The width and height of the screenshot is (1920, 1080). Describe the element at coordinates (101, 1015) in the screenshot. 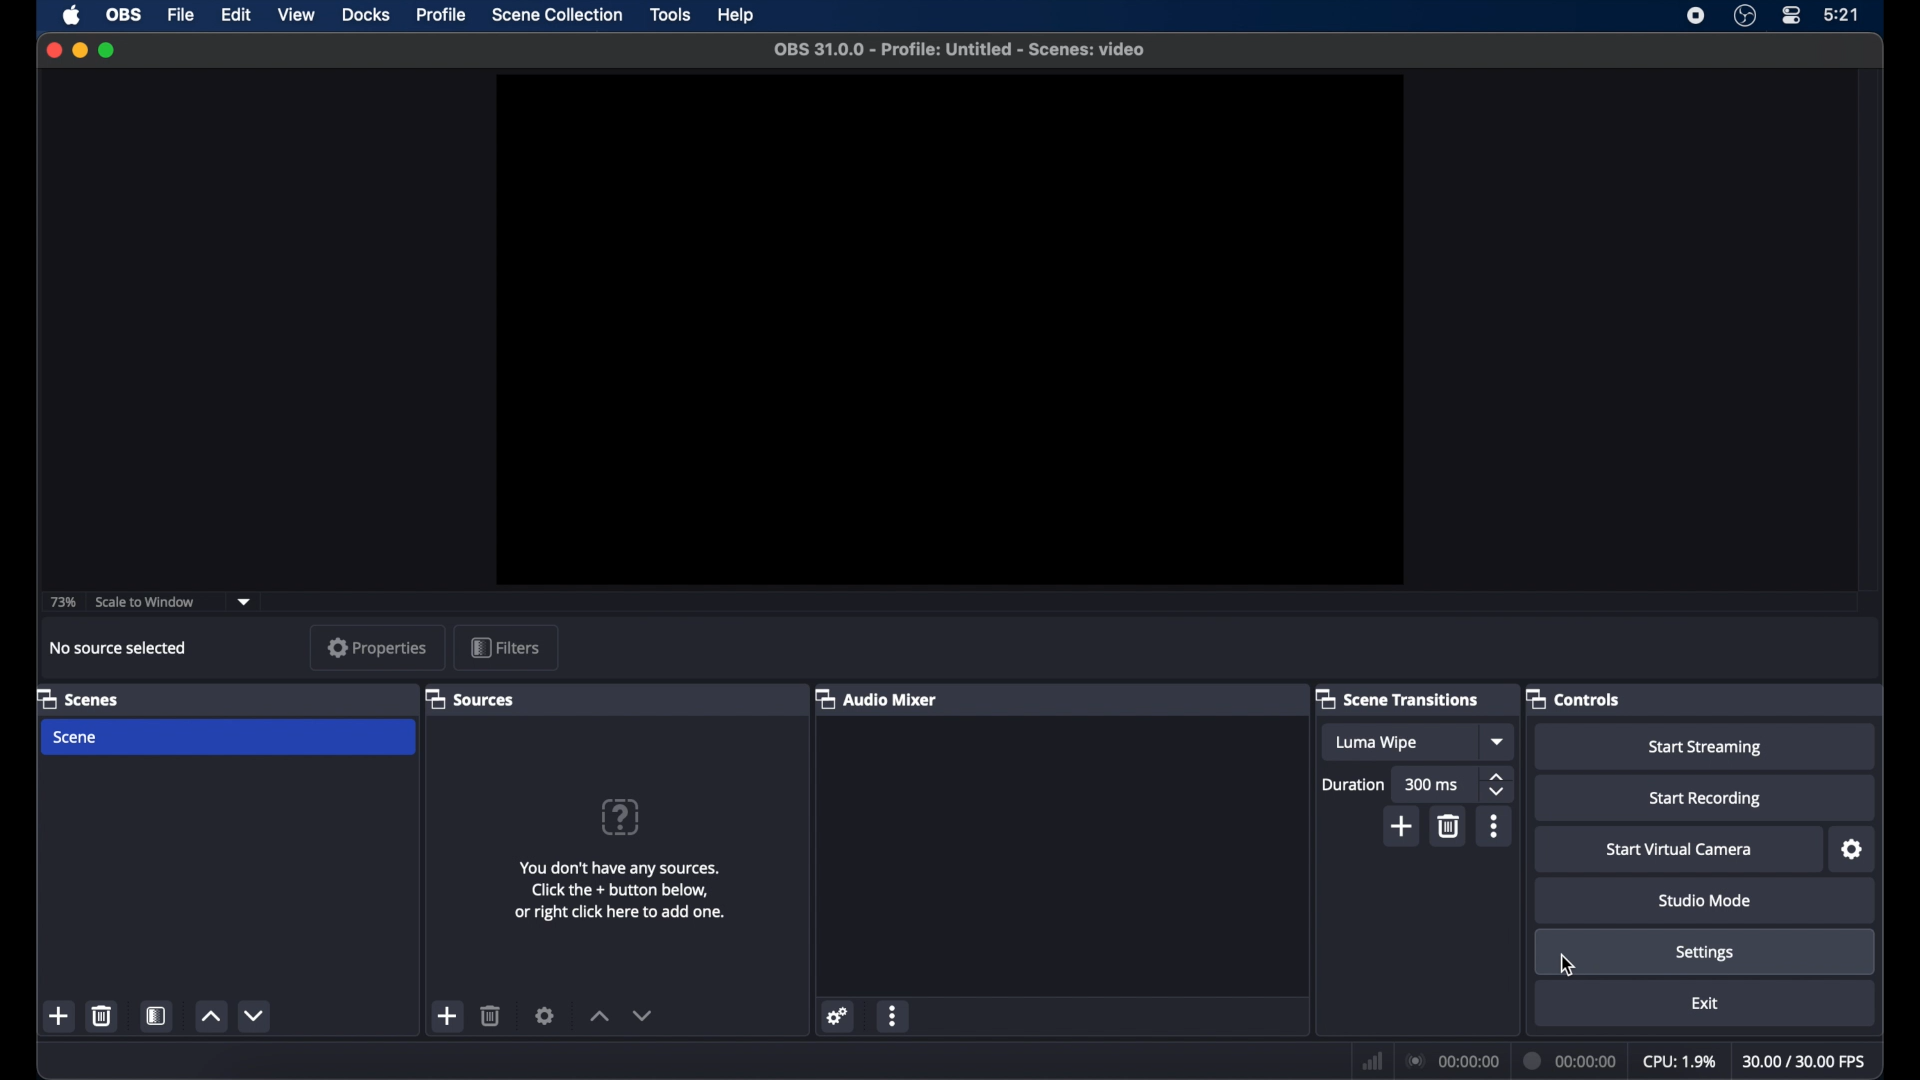

I see `delete` at that location.